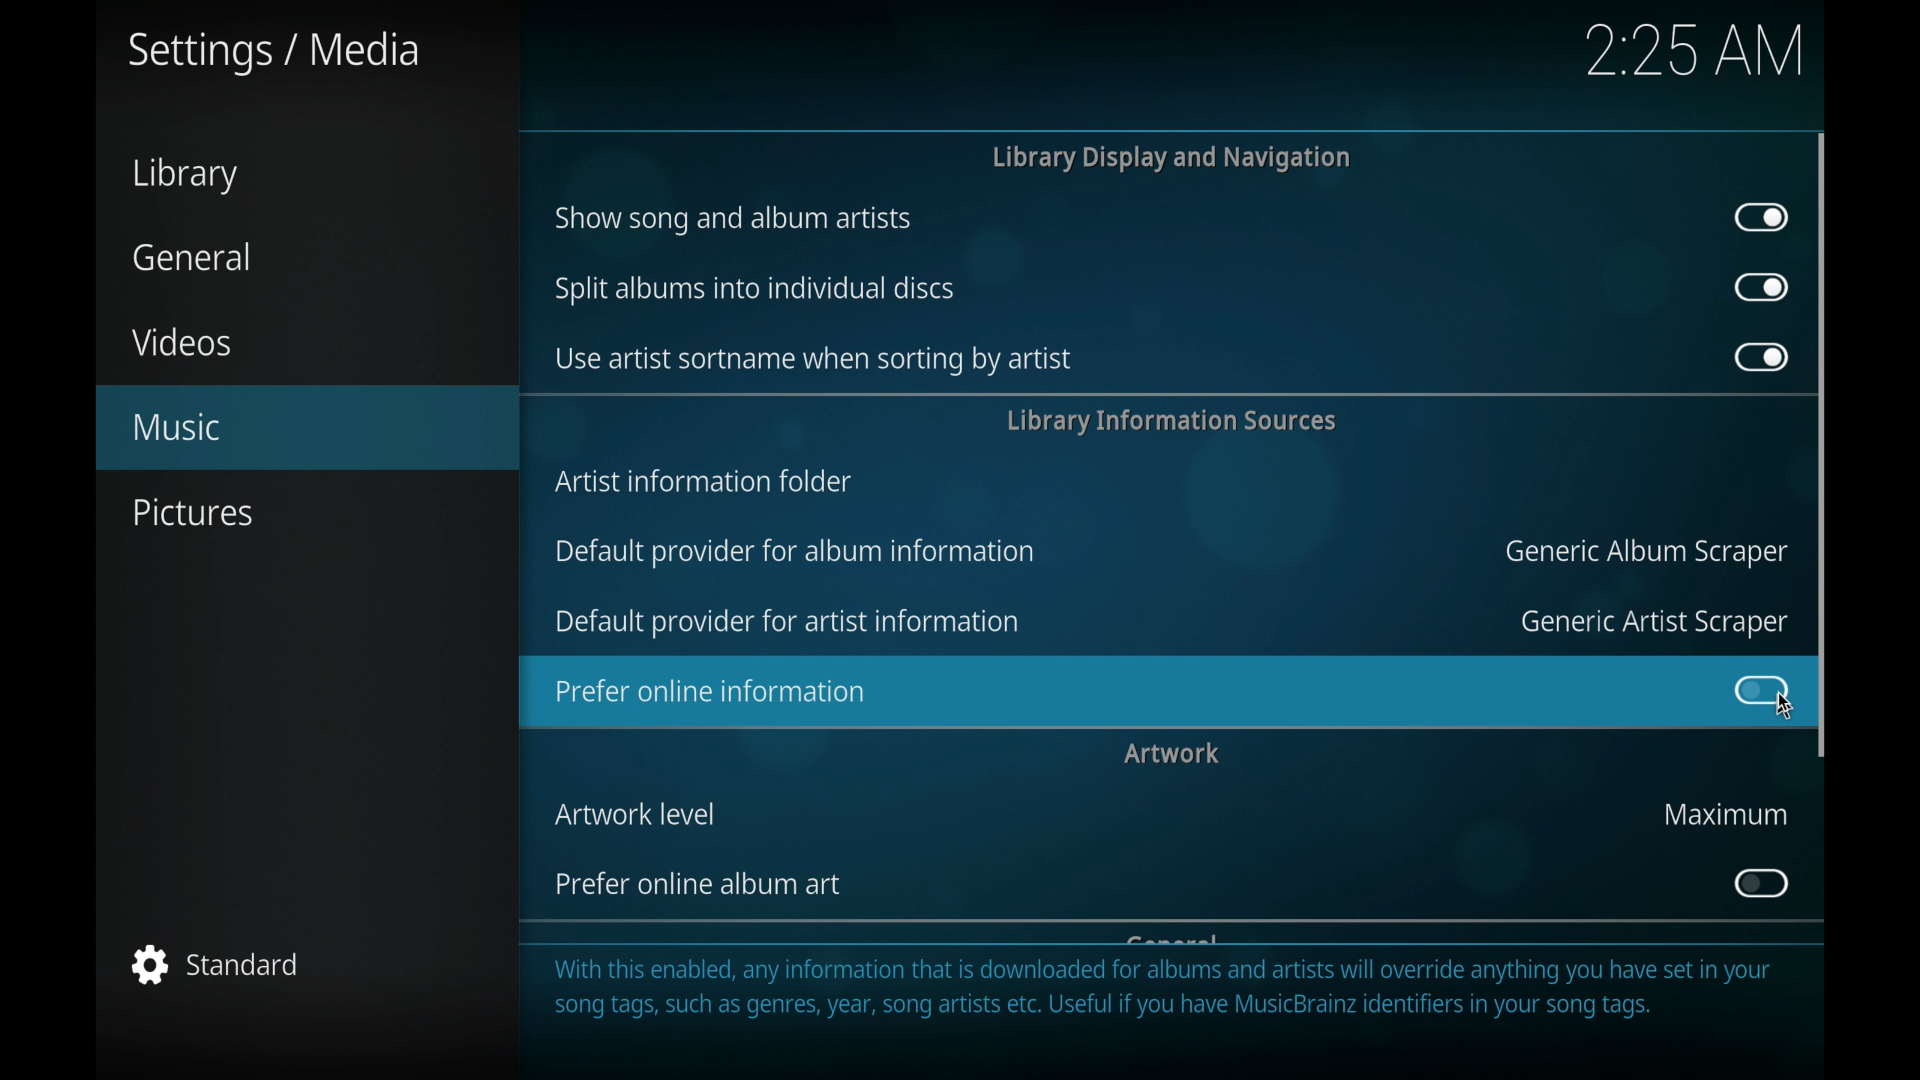  Describe the element at coordinates (635, 814) in the screenshot. I see `artwork level` at that location.